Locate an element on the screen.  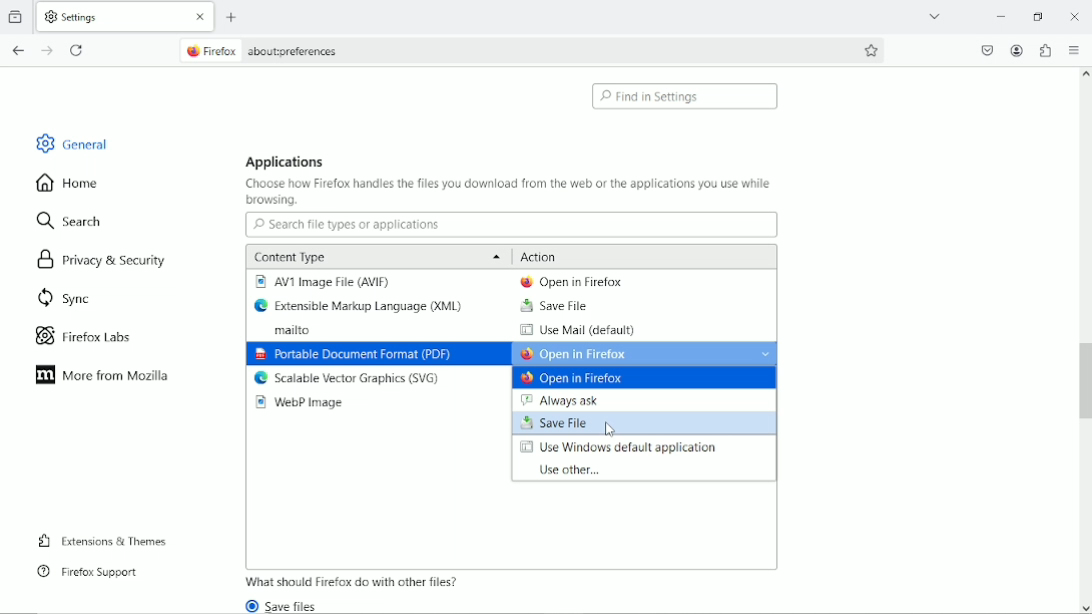
Sync is located at coordinates (62, 299).